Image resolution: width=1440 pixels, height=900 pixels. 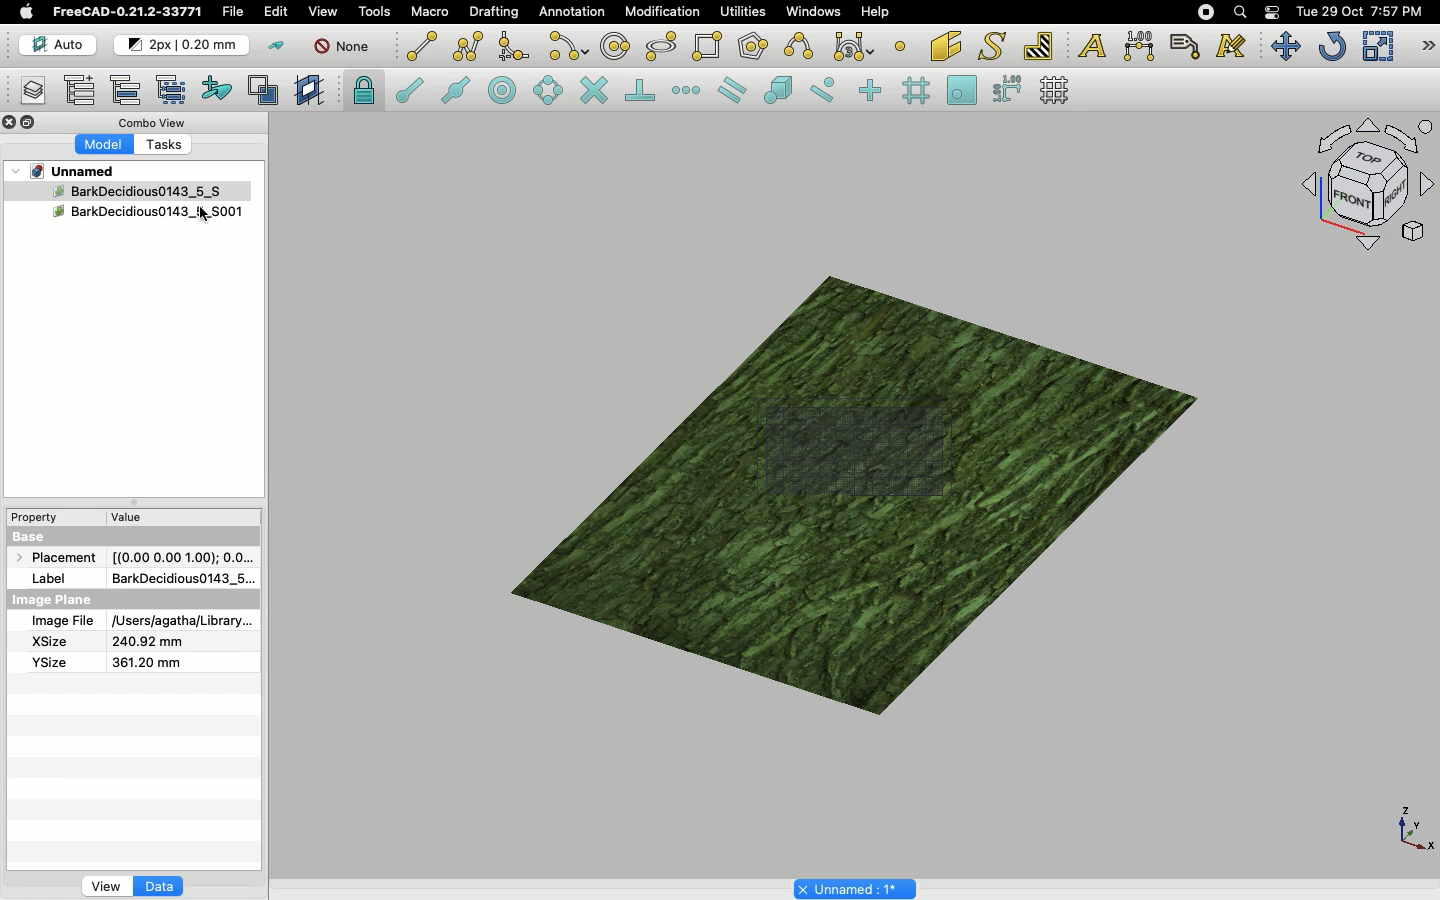 What do you see at coordinates (170, 146) in the screenshot?
I see `Tasks` at bounding box center [170, 146].